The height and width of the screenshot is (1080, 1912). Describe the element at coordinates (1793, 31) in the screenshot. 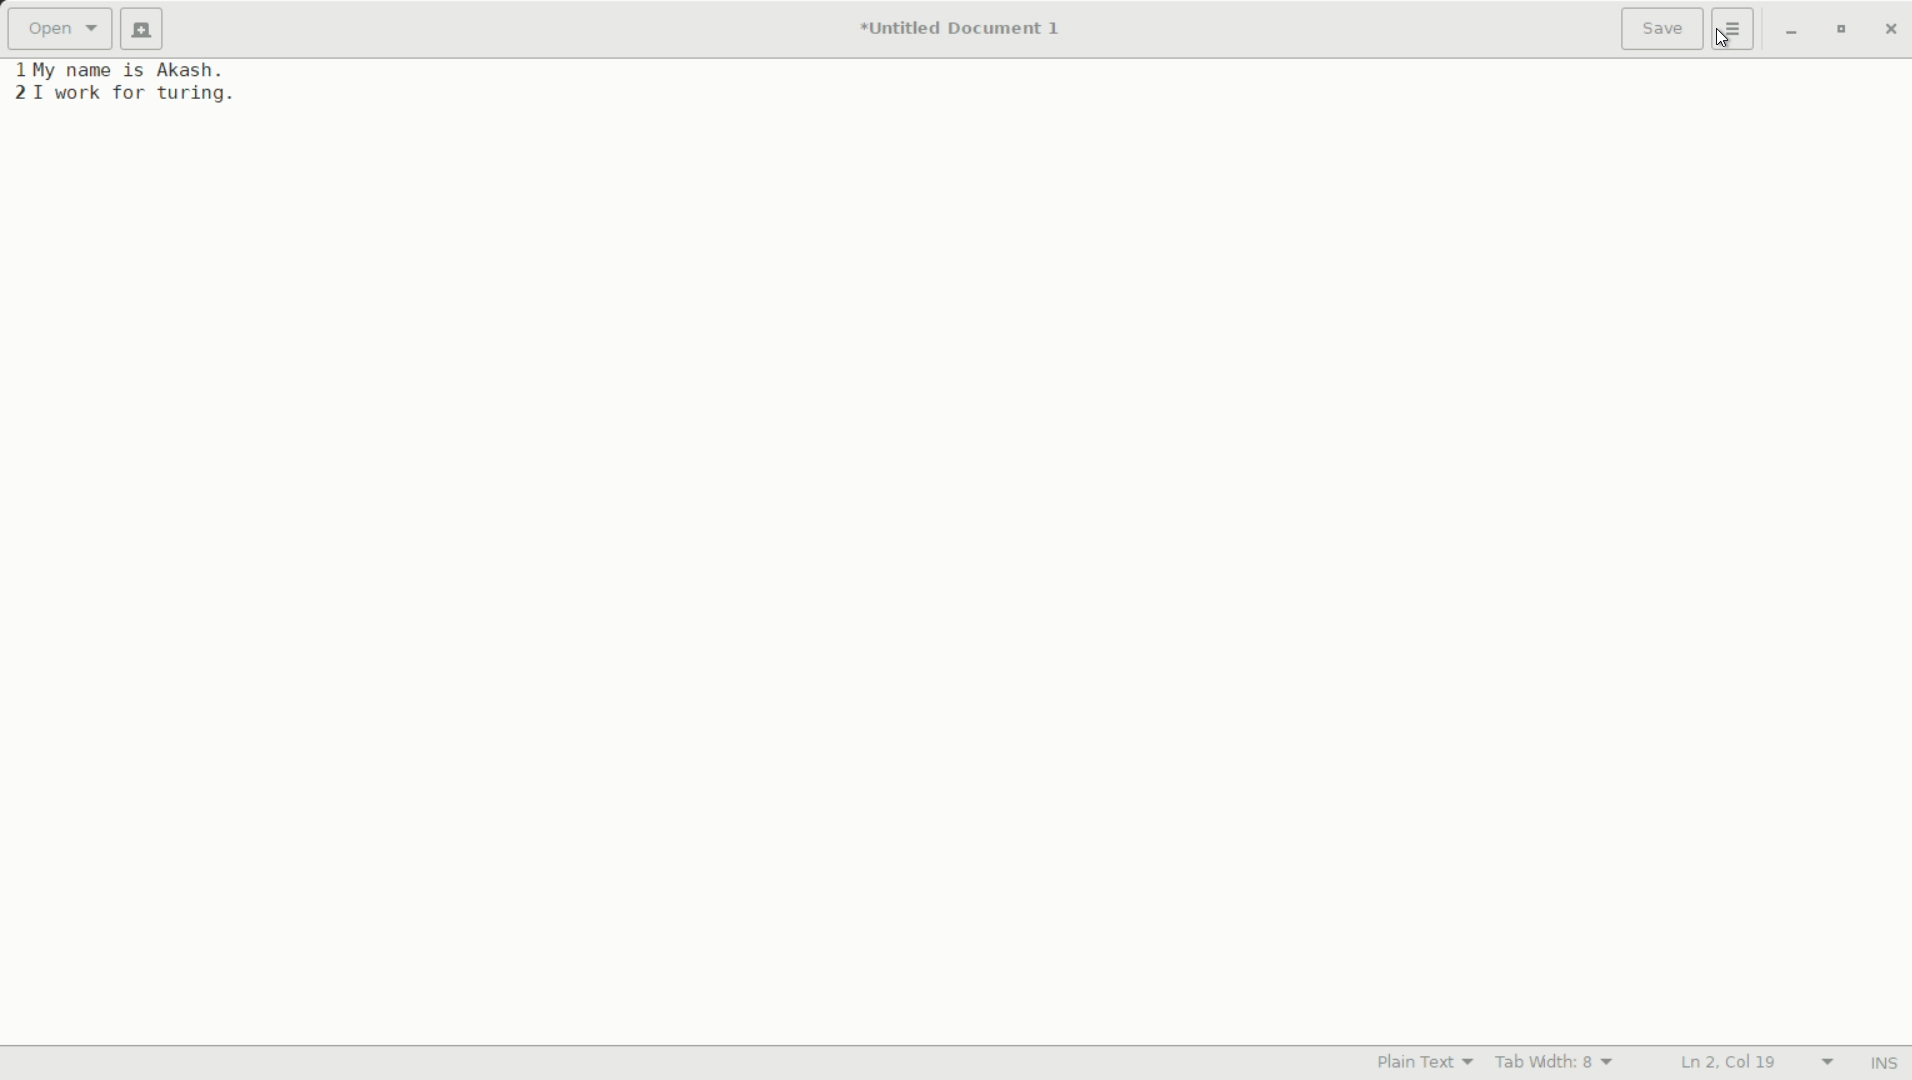

I see `minimize` at that location.